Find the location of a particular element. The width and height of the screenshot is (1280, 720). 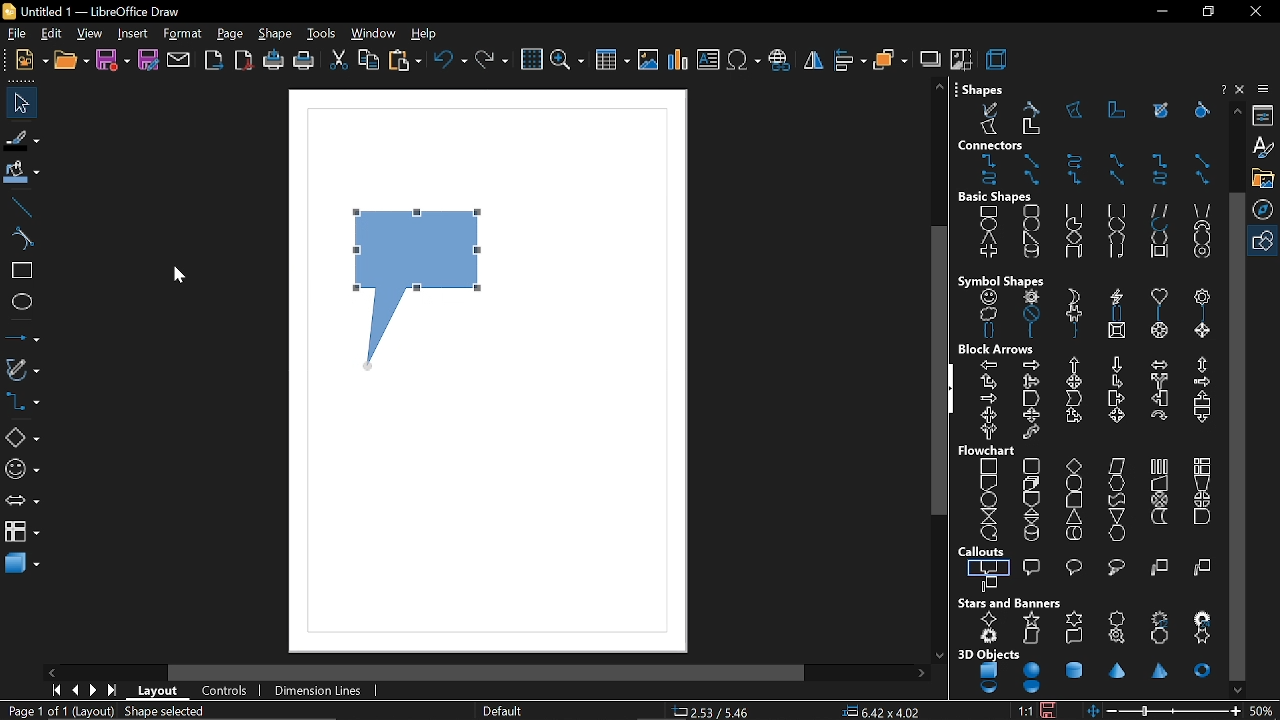

4 way arrow is located at coordinates (1074, 382).